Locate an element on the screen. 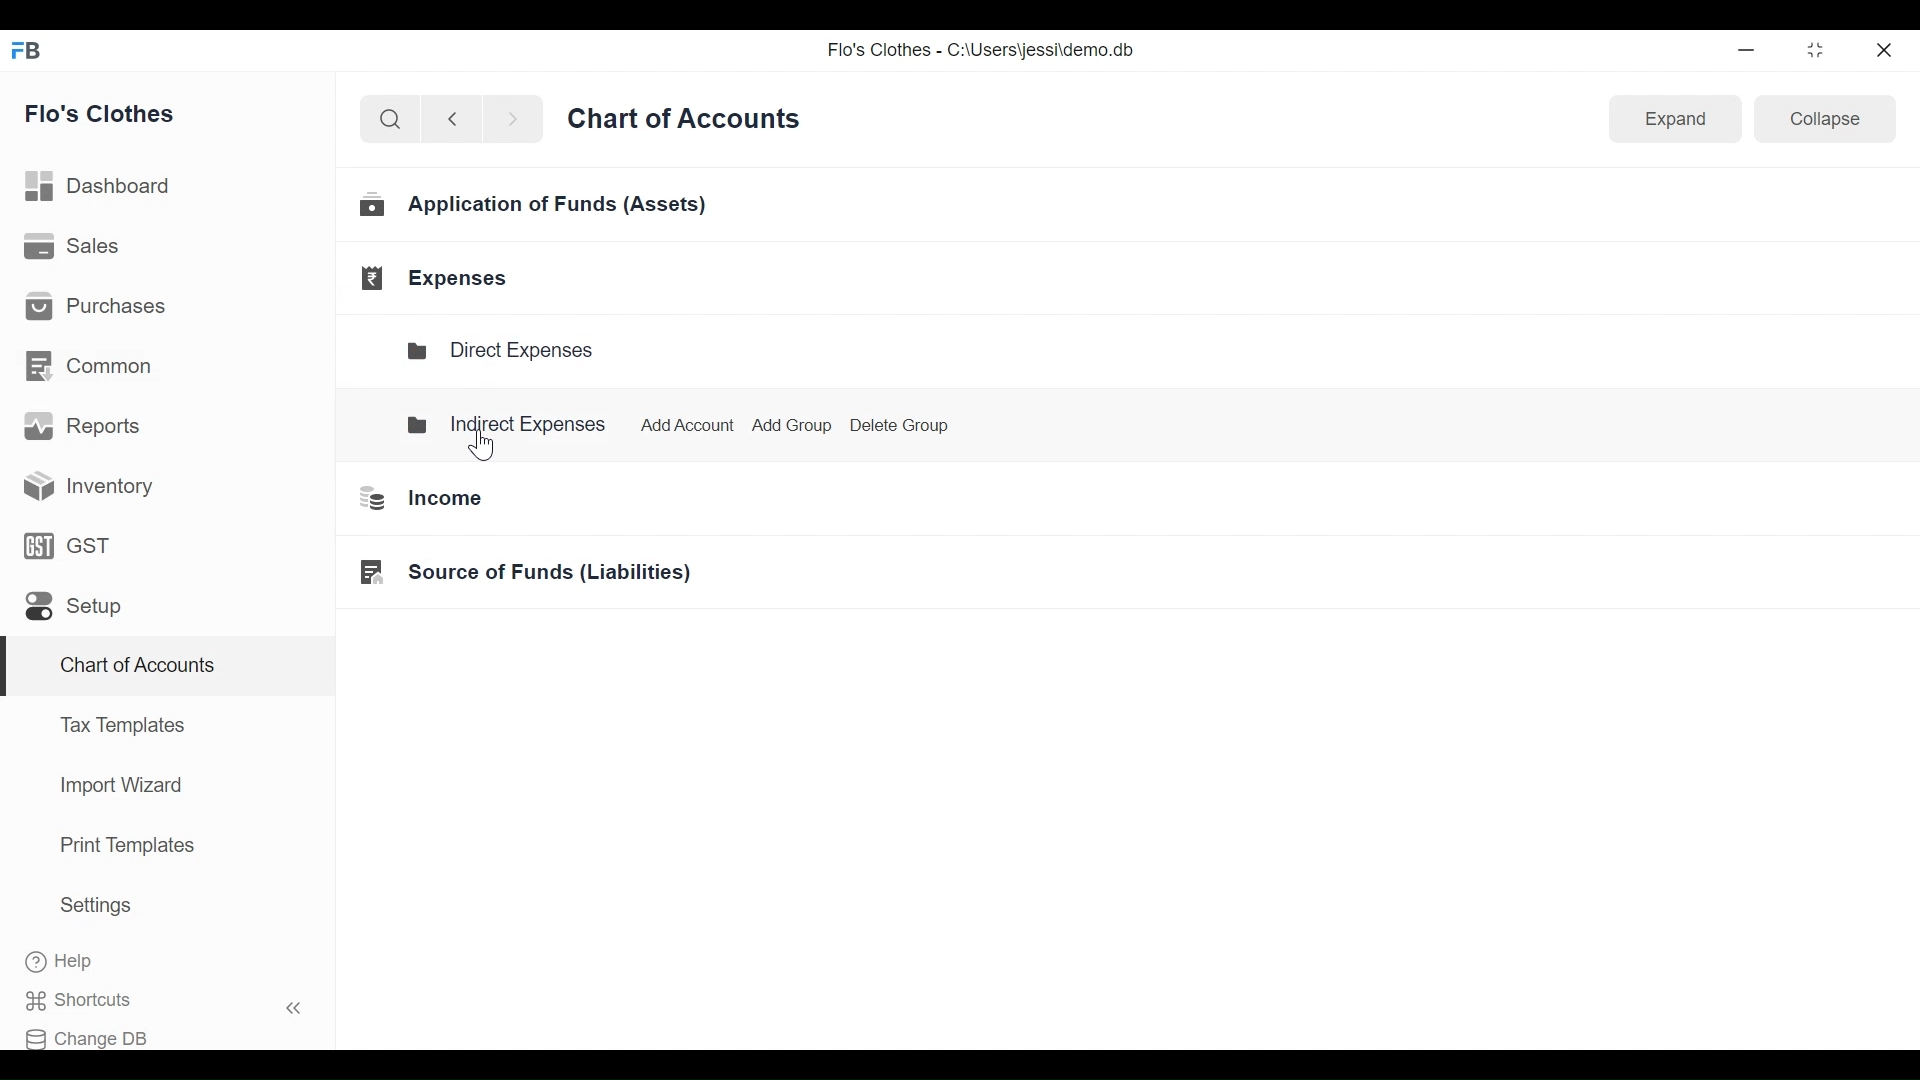 The width and height of the screenshot is (1920, 1080). Help is located at coordinates (80, 962).